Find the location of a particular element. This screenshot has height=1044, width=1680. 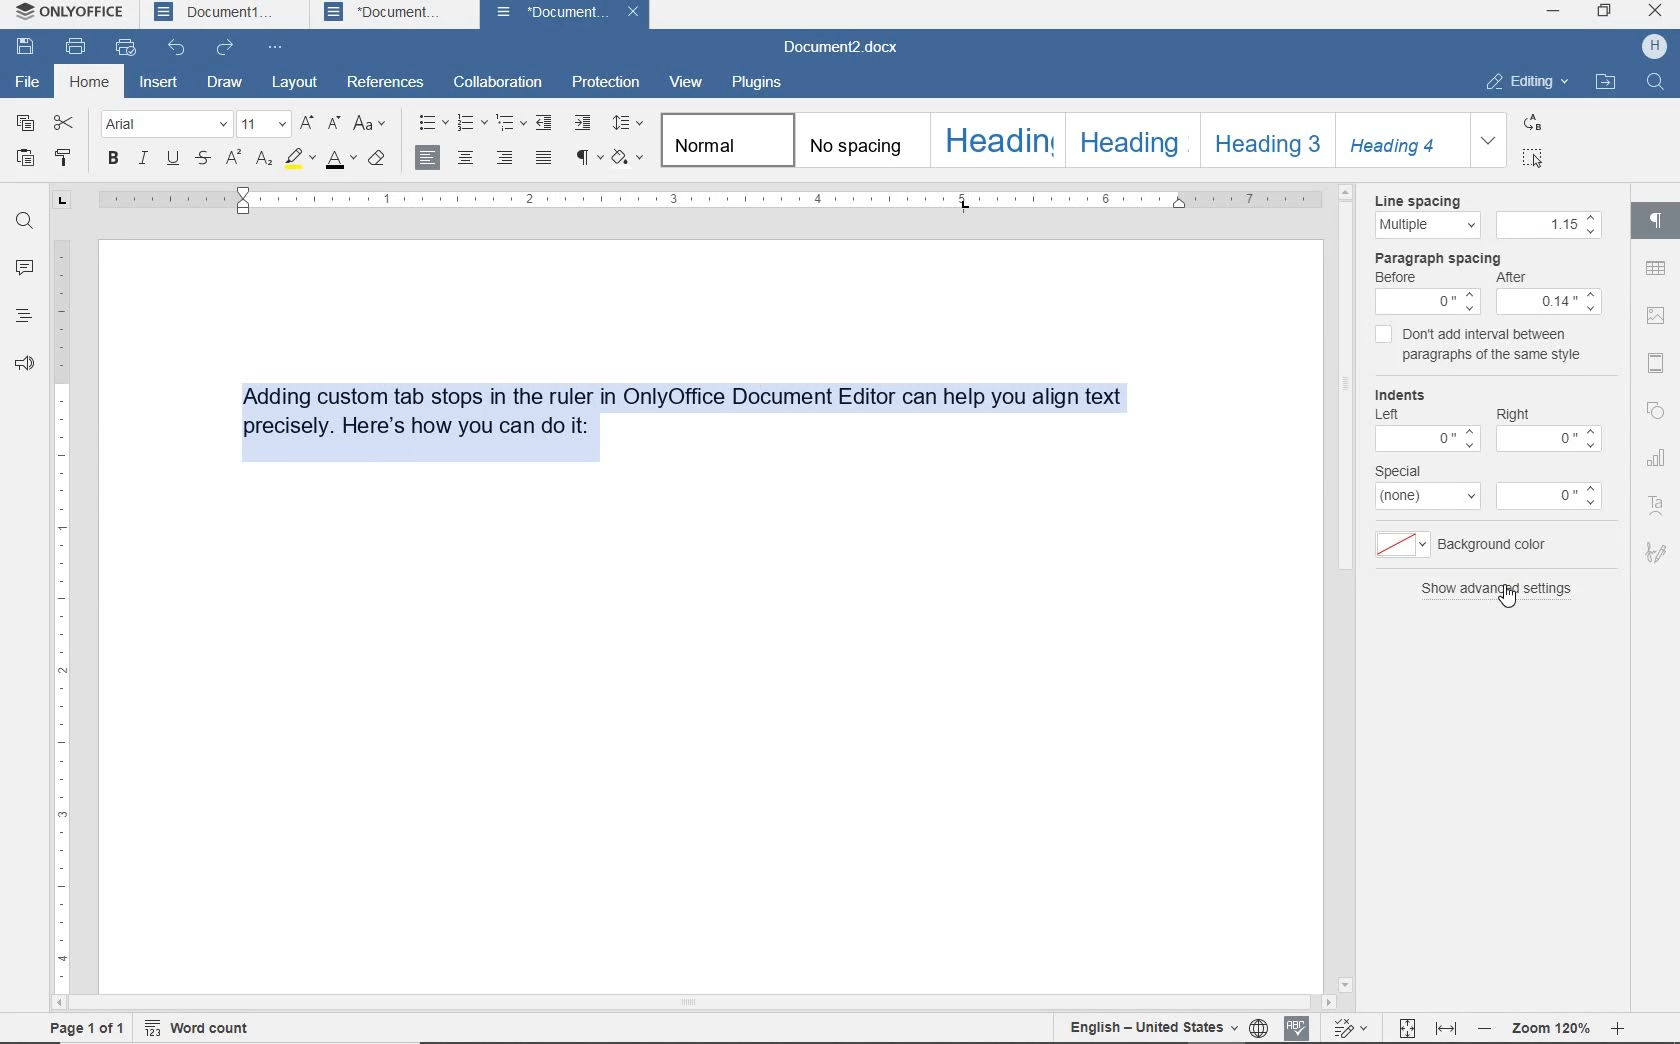

zoom in is located at coordinates (1621, 1029).